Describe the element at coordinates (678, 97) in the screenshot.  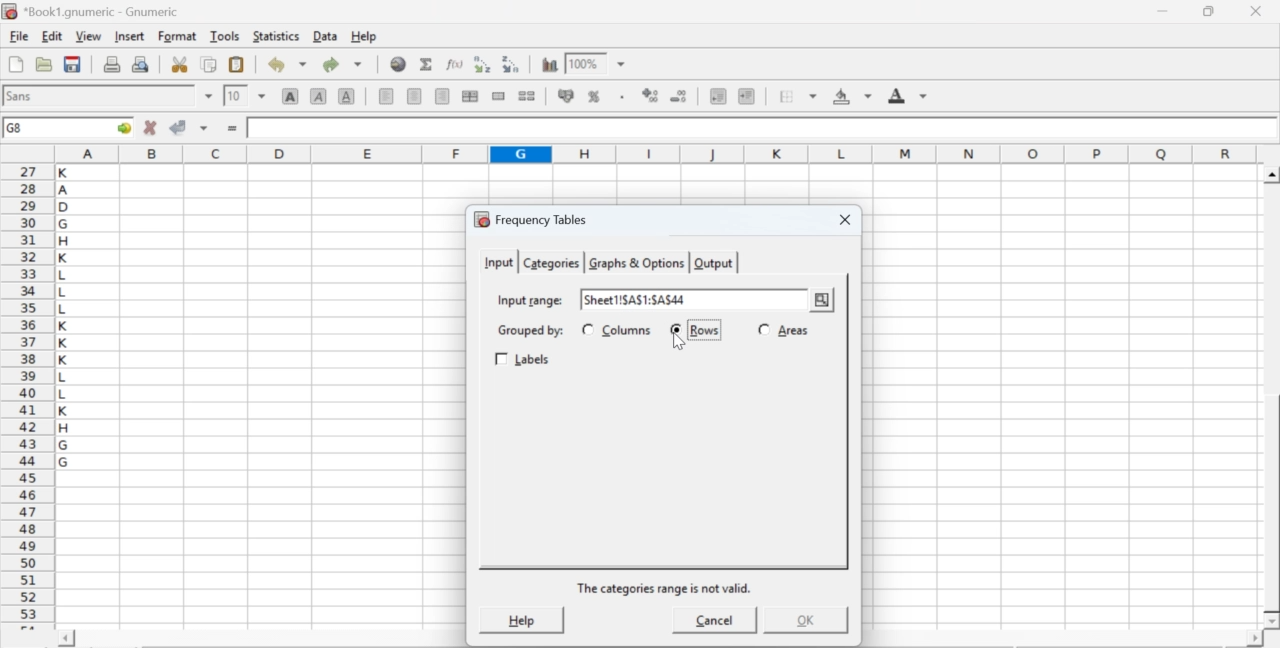
I see `decrease number of decimals displayed` at that location.